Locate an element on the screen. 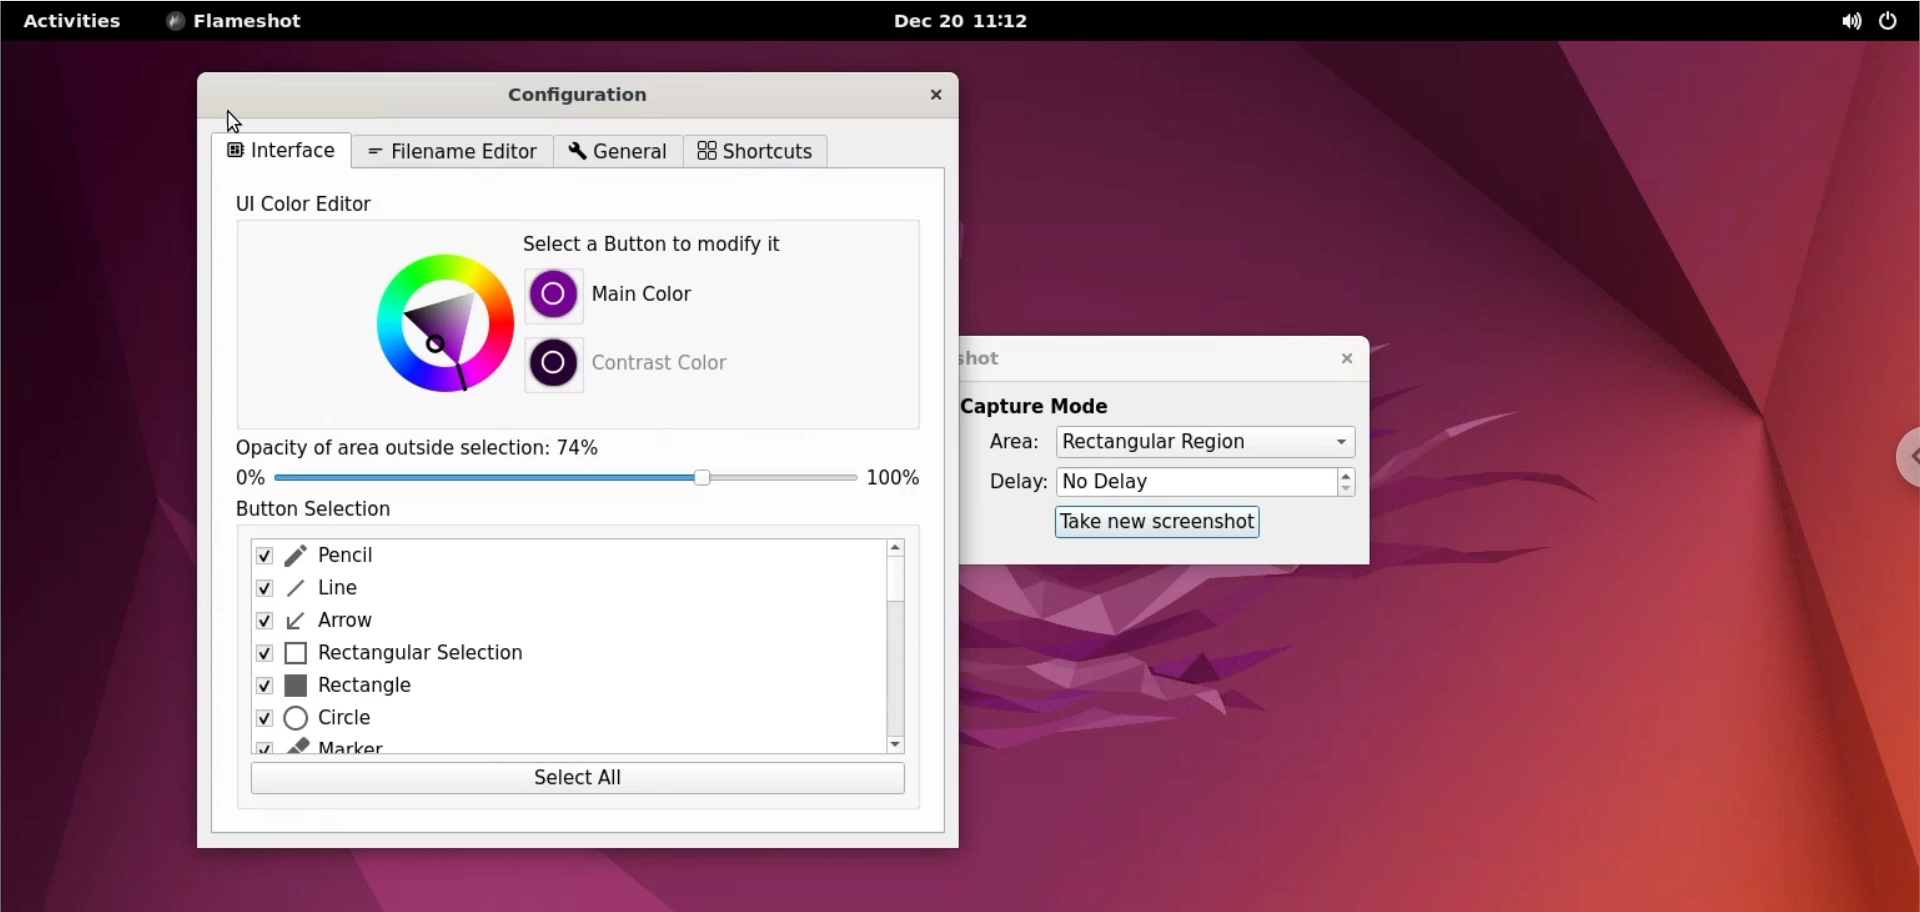 The width and height of the screenshot is (1920, 912). cursor is located at coordinates (237, 117).